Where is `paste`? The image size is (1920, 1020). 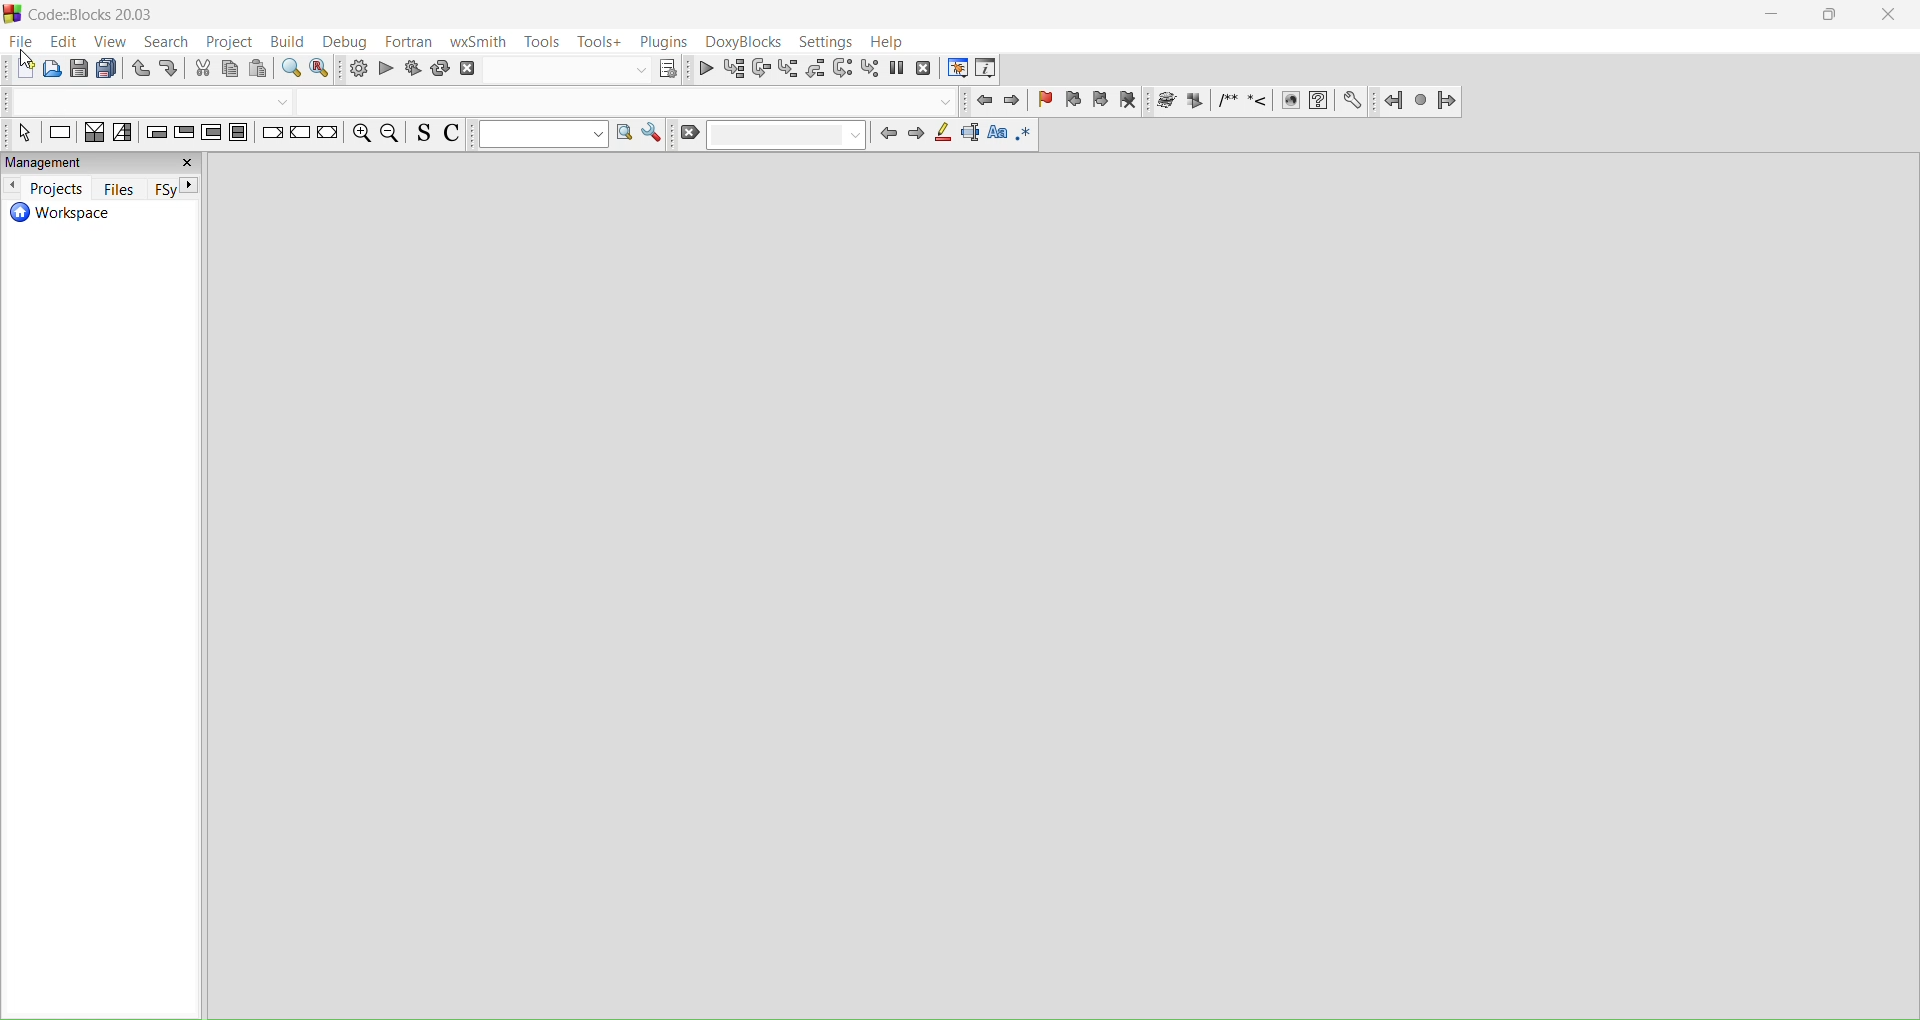
paste is located at coordinates (111, 68).